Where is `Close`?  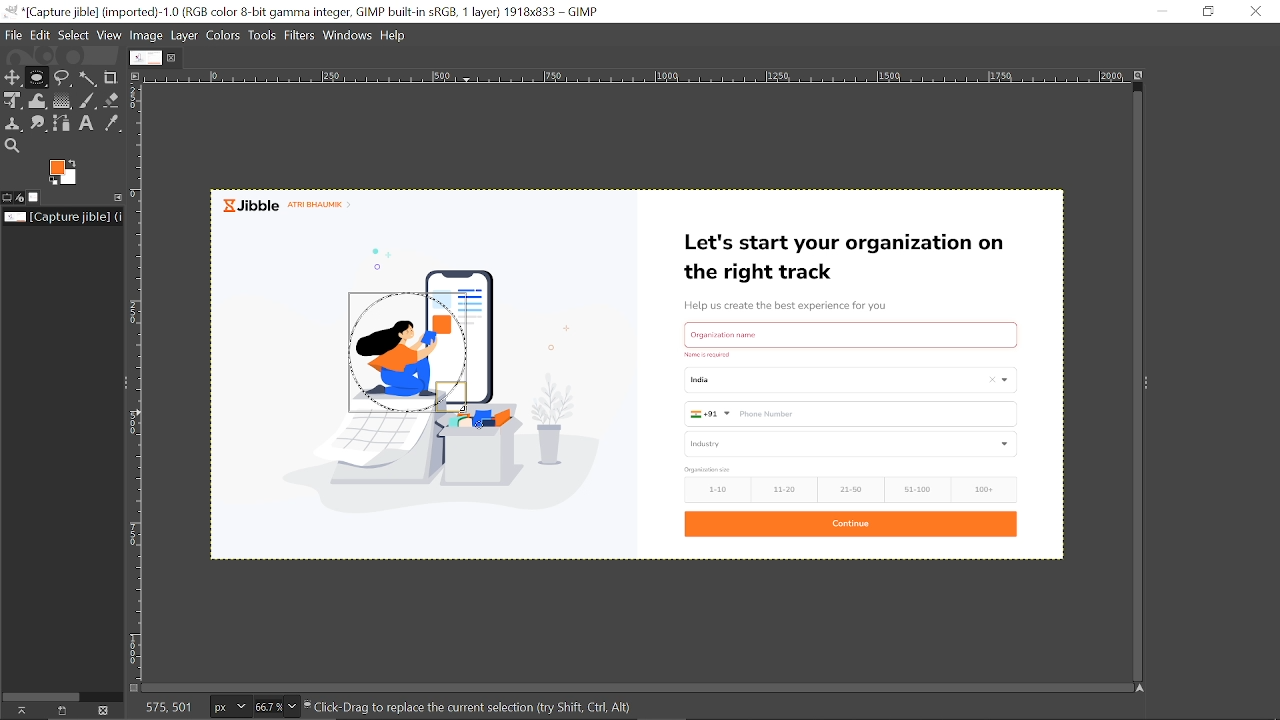
Close is located at coordinates (1255, 11).